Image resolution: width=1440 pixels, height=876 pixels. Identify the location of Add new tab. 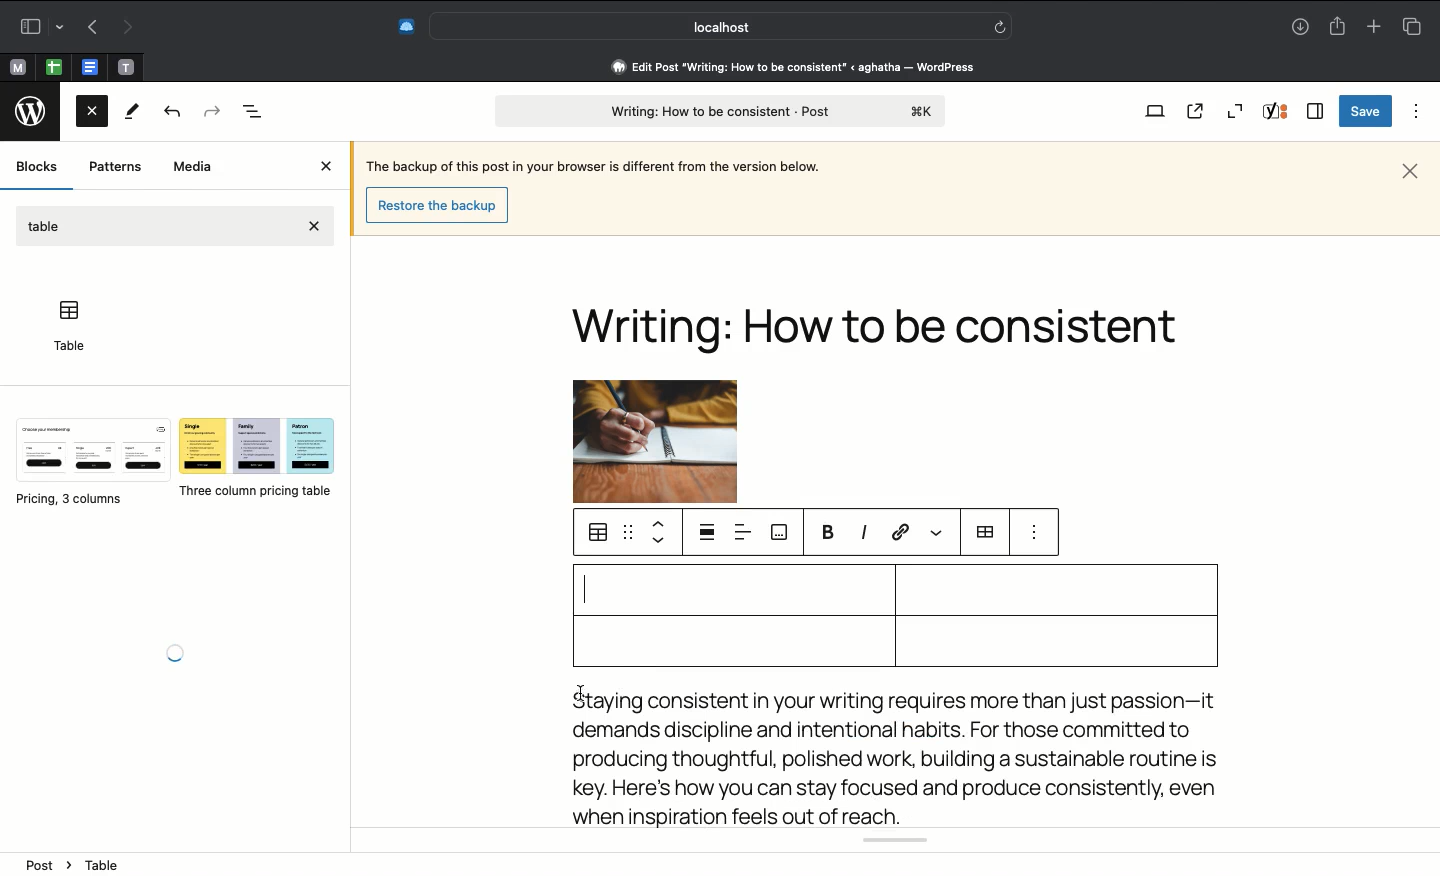
(1376, 26).